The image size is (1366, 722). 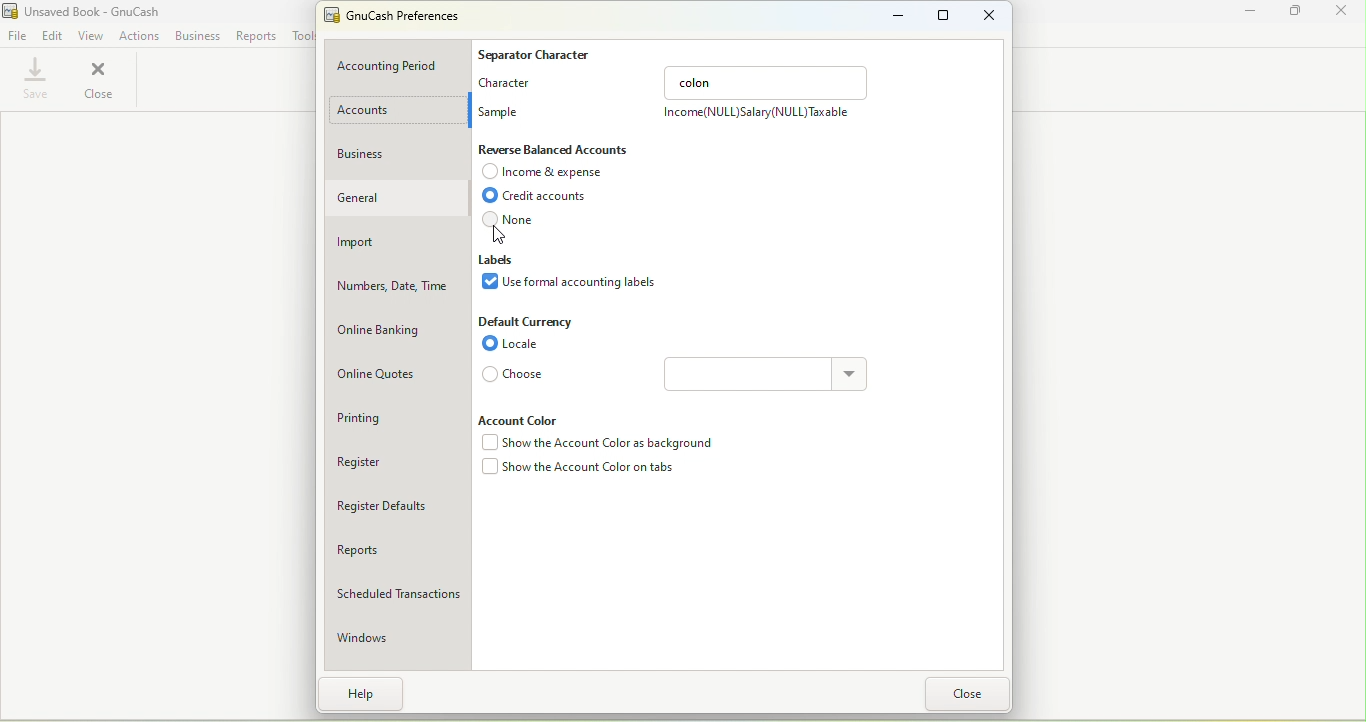 What do you see at coordinates (401, 463) in the screenshot?
I see `Register` at bounding box center [401, 463].